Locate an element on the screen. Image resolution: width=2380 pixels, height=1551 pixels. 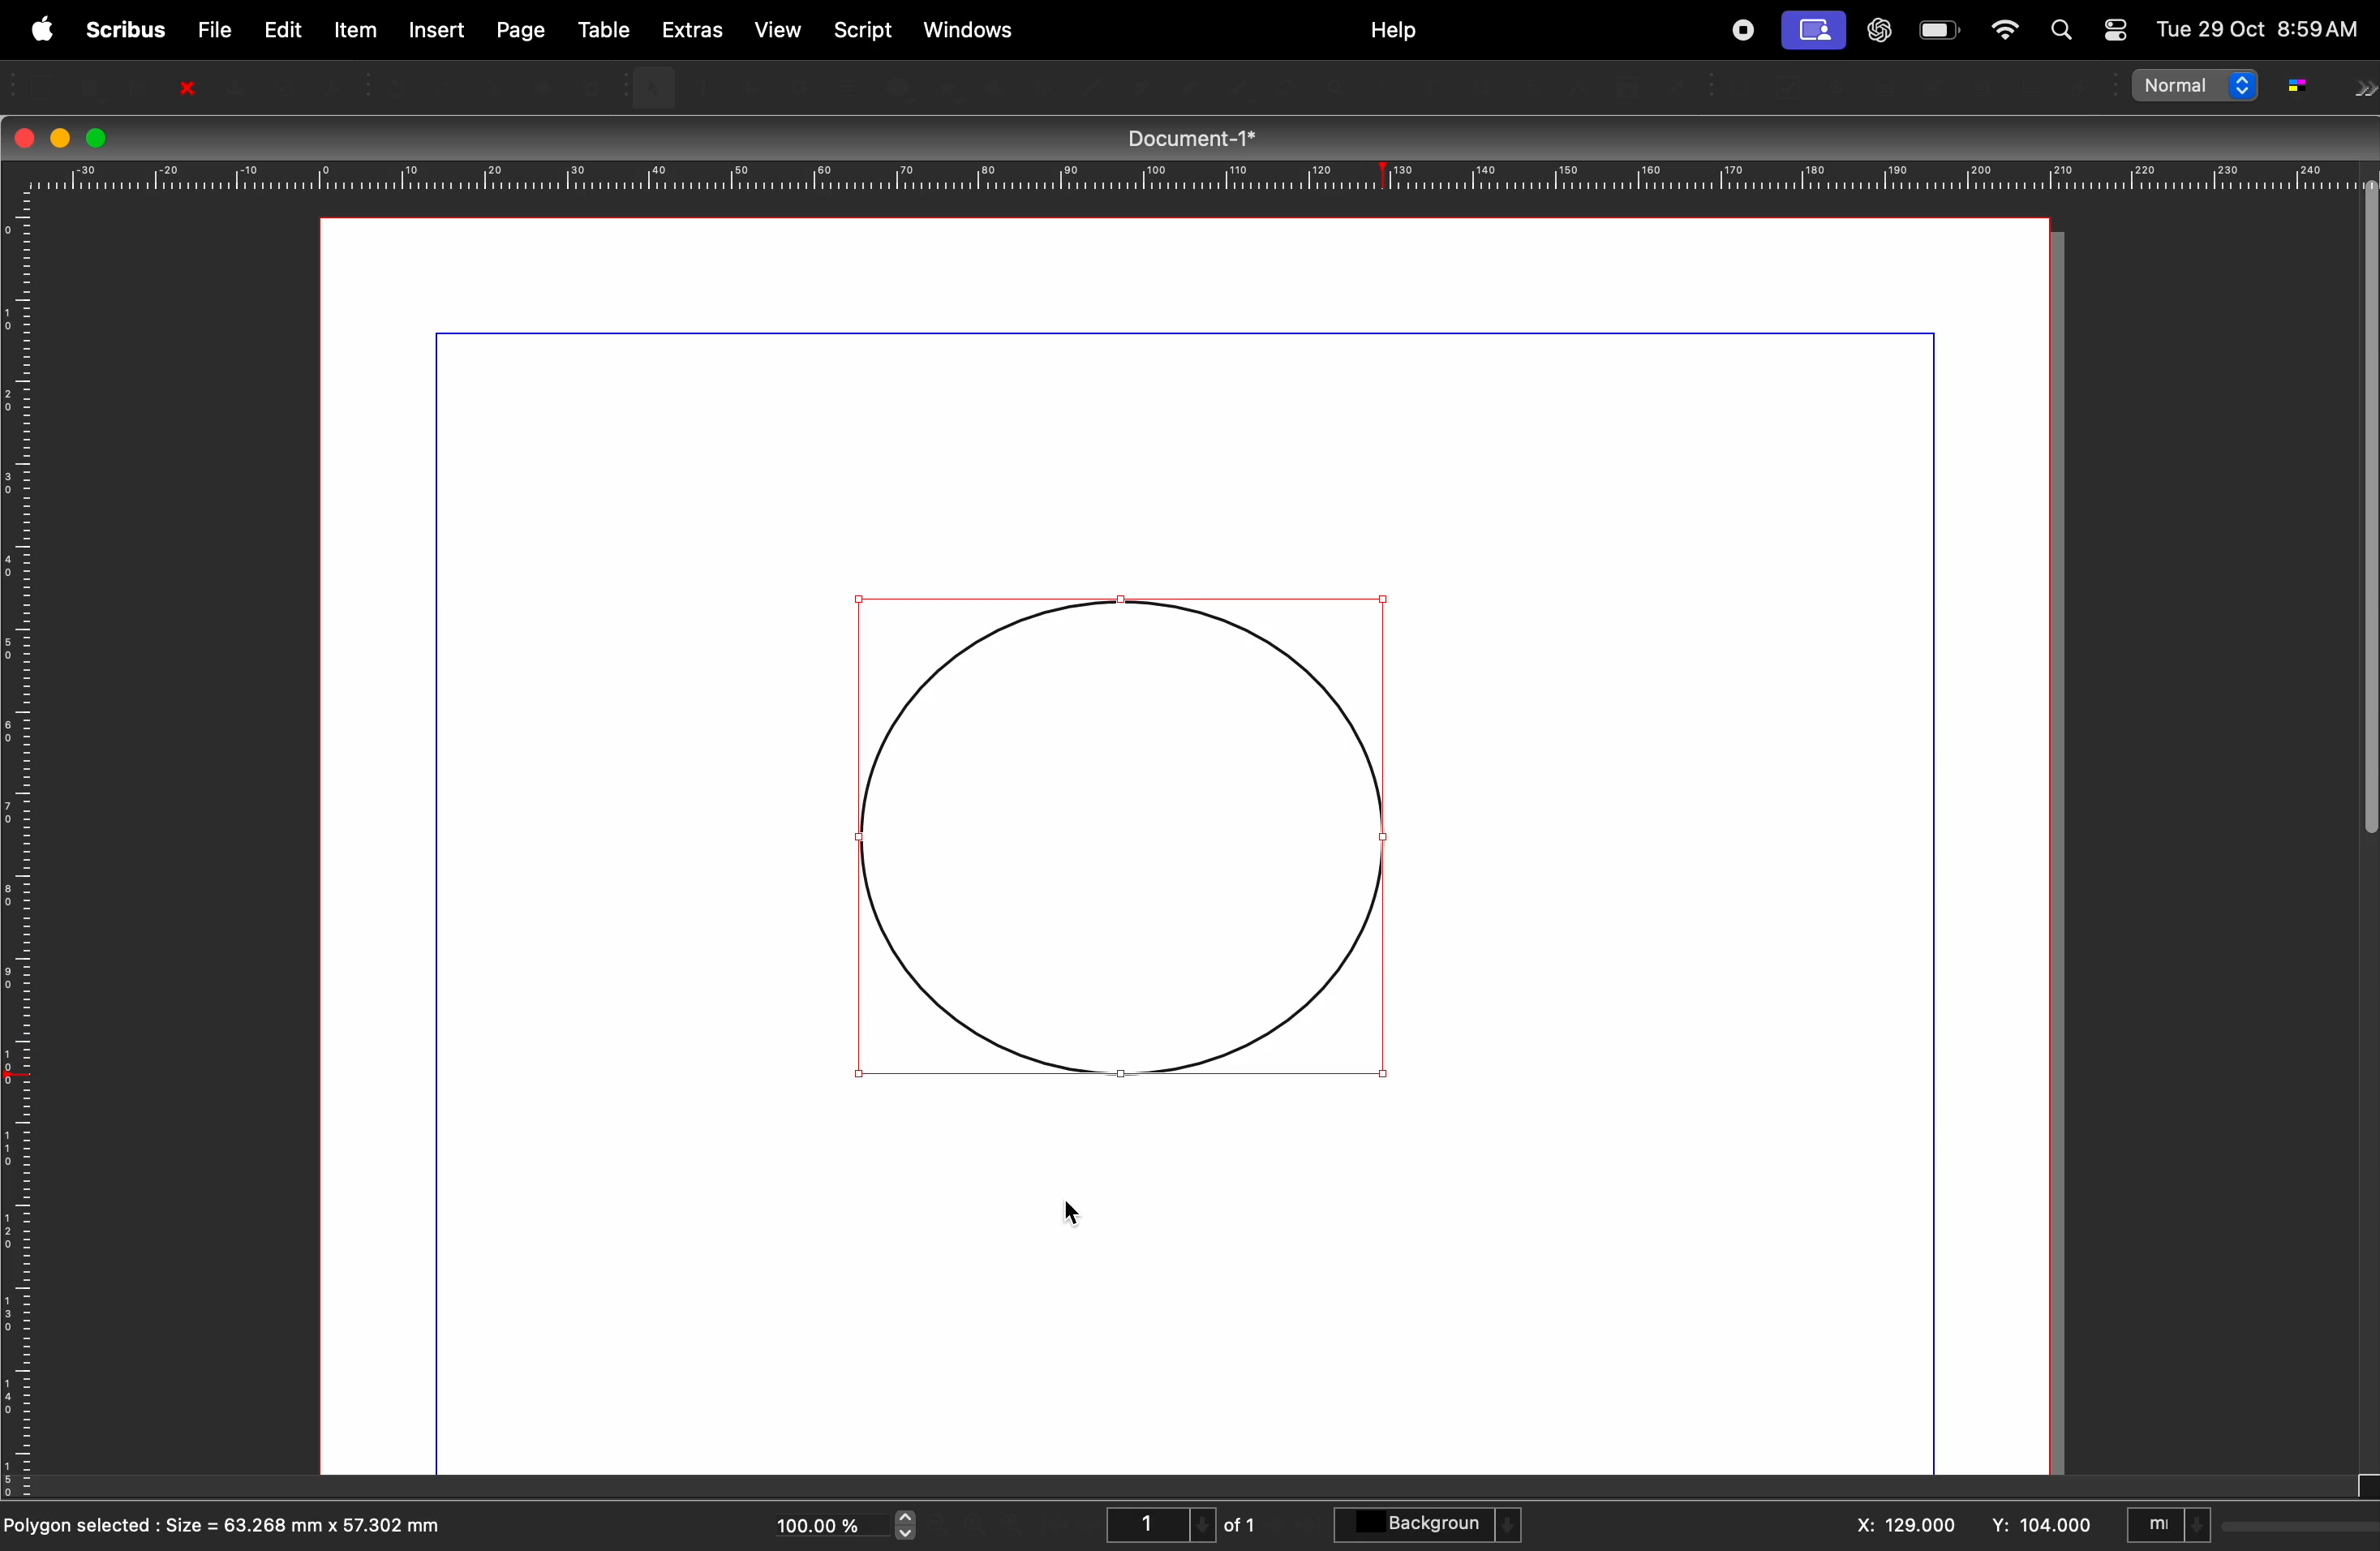
minimize is located at coordinates (57, 136).